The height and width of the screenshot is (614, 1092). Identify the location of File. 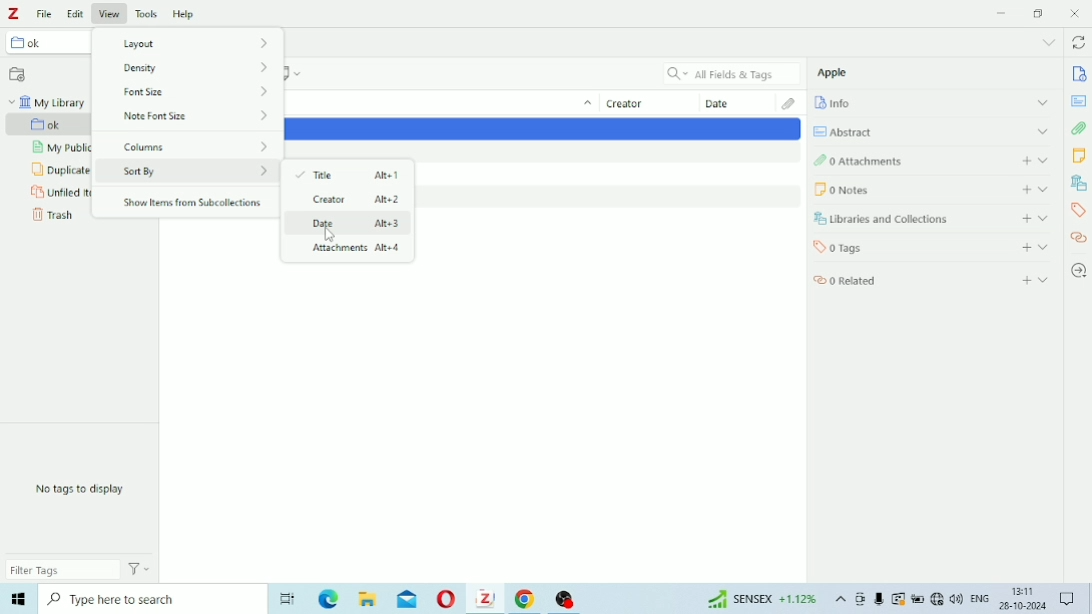
(47, 13).